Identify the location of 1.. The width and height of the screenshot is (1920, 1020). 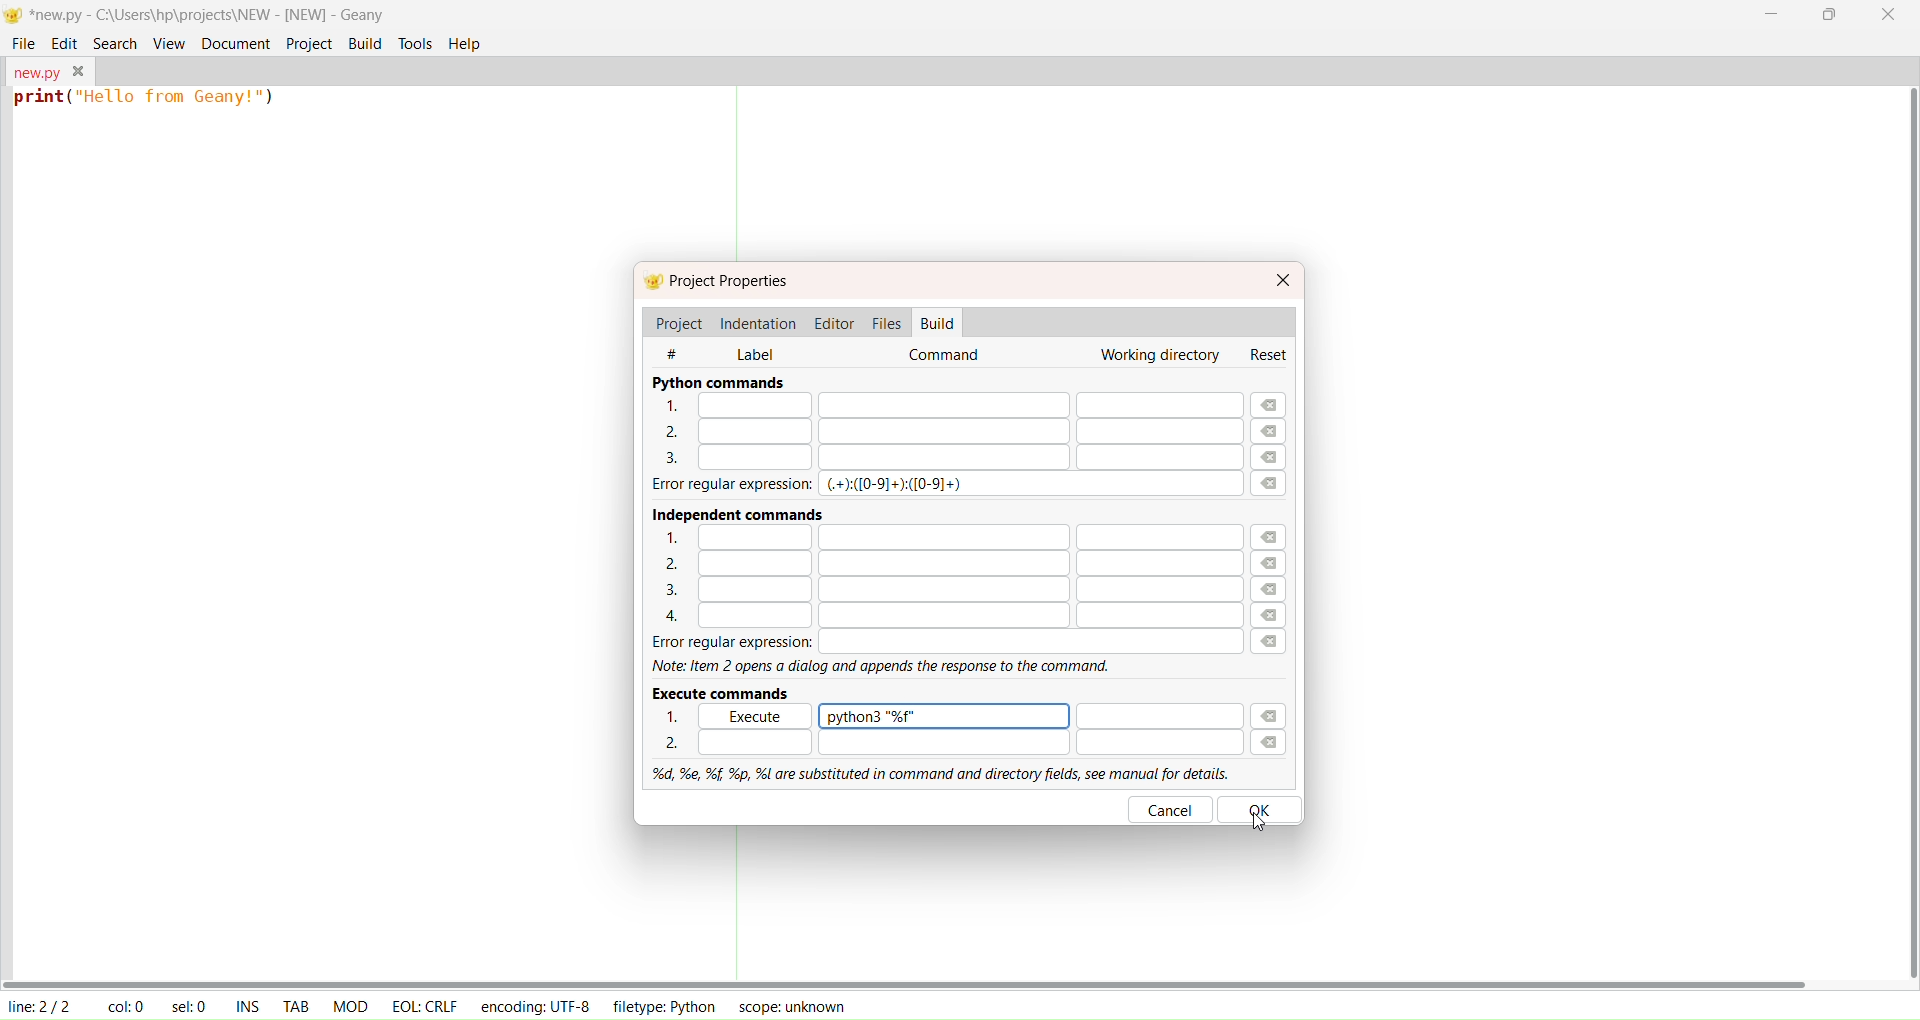
(939, 536).